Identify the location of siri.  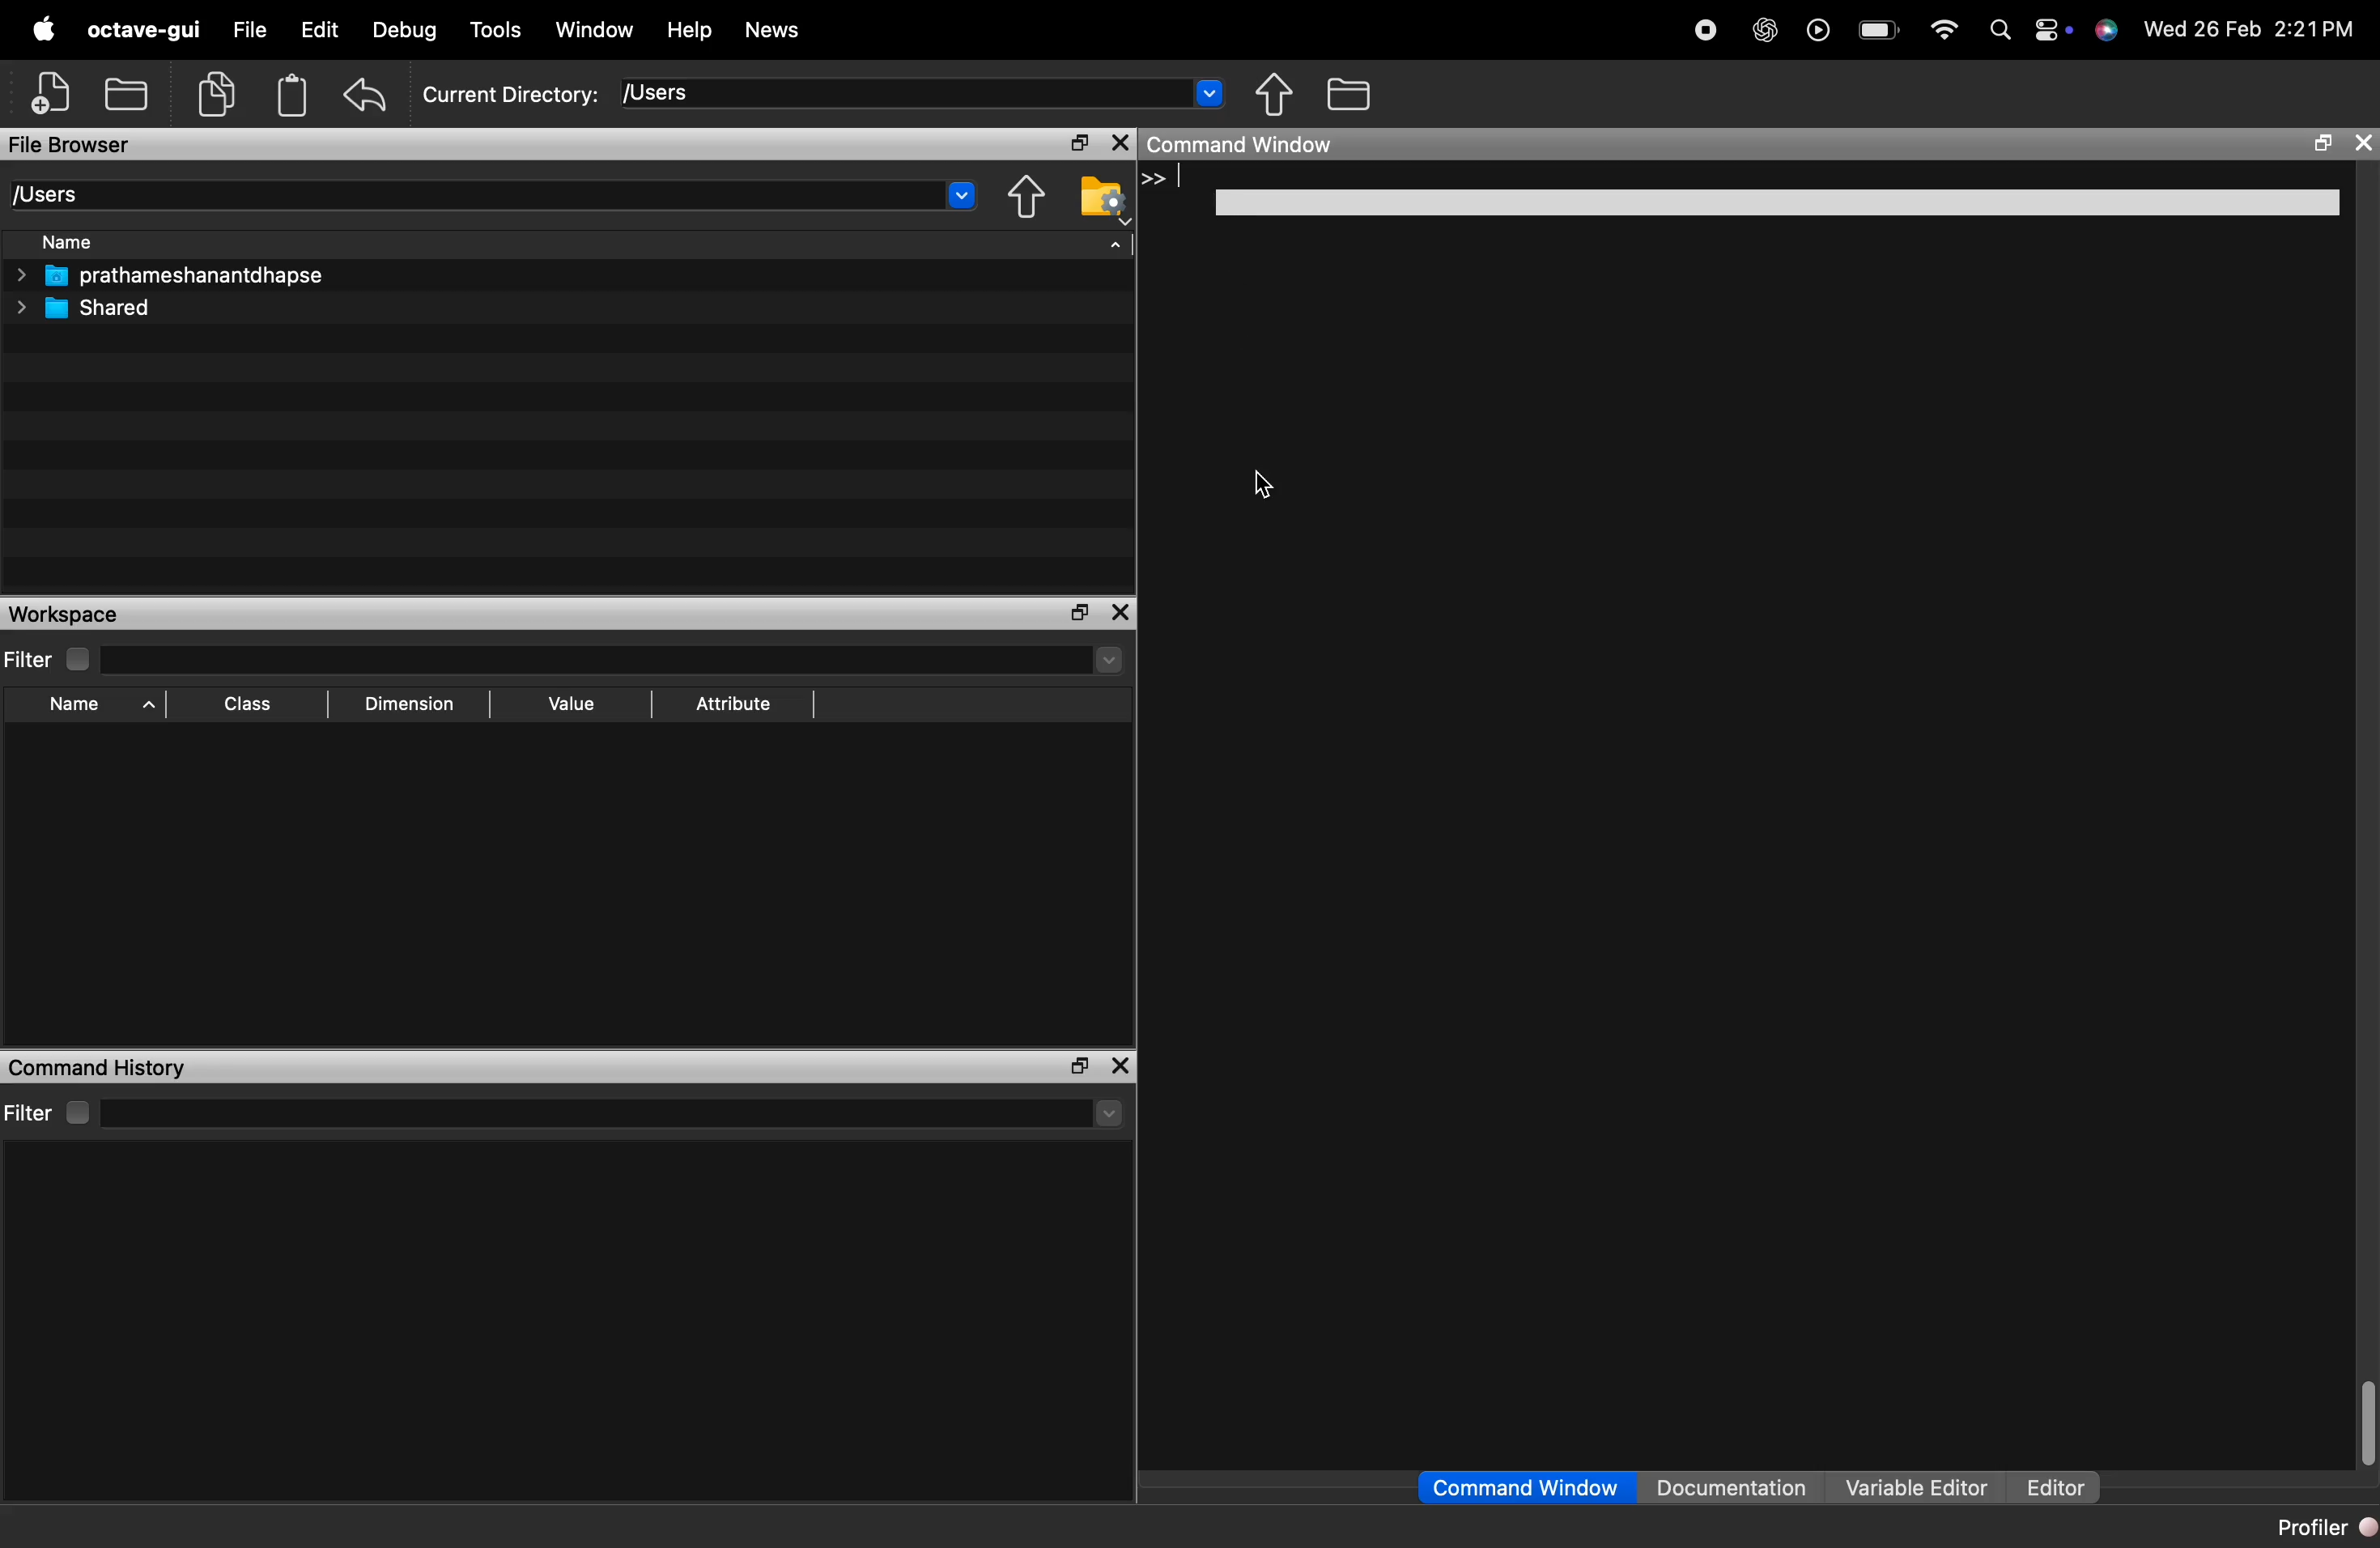
(2110, 24).